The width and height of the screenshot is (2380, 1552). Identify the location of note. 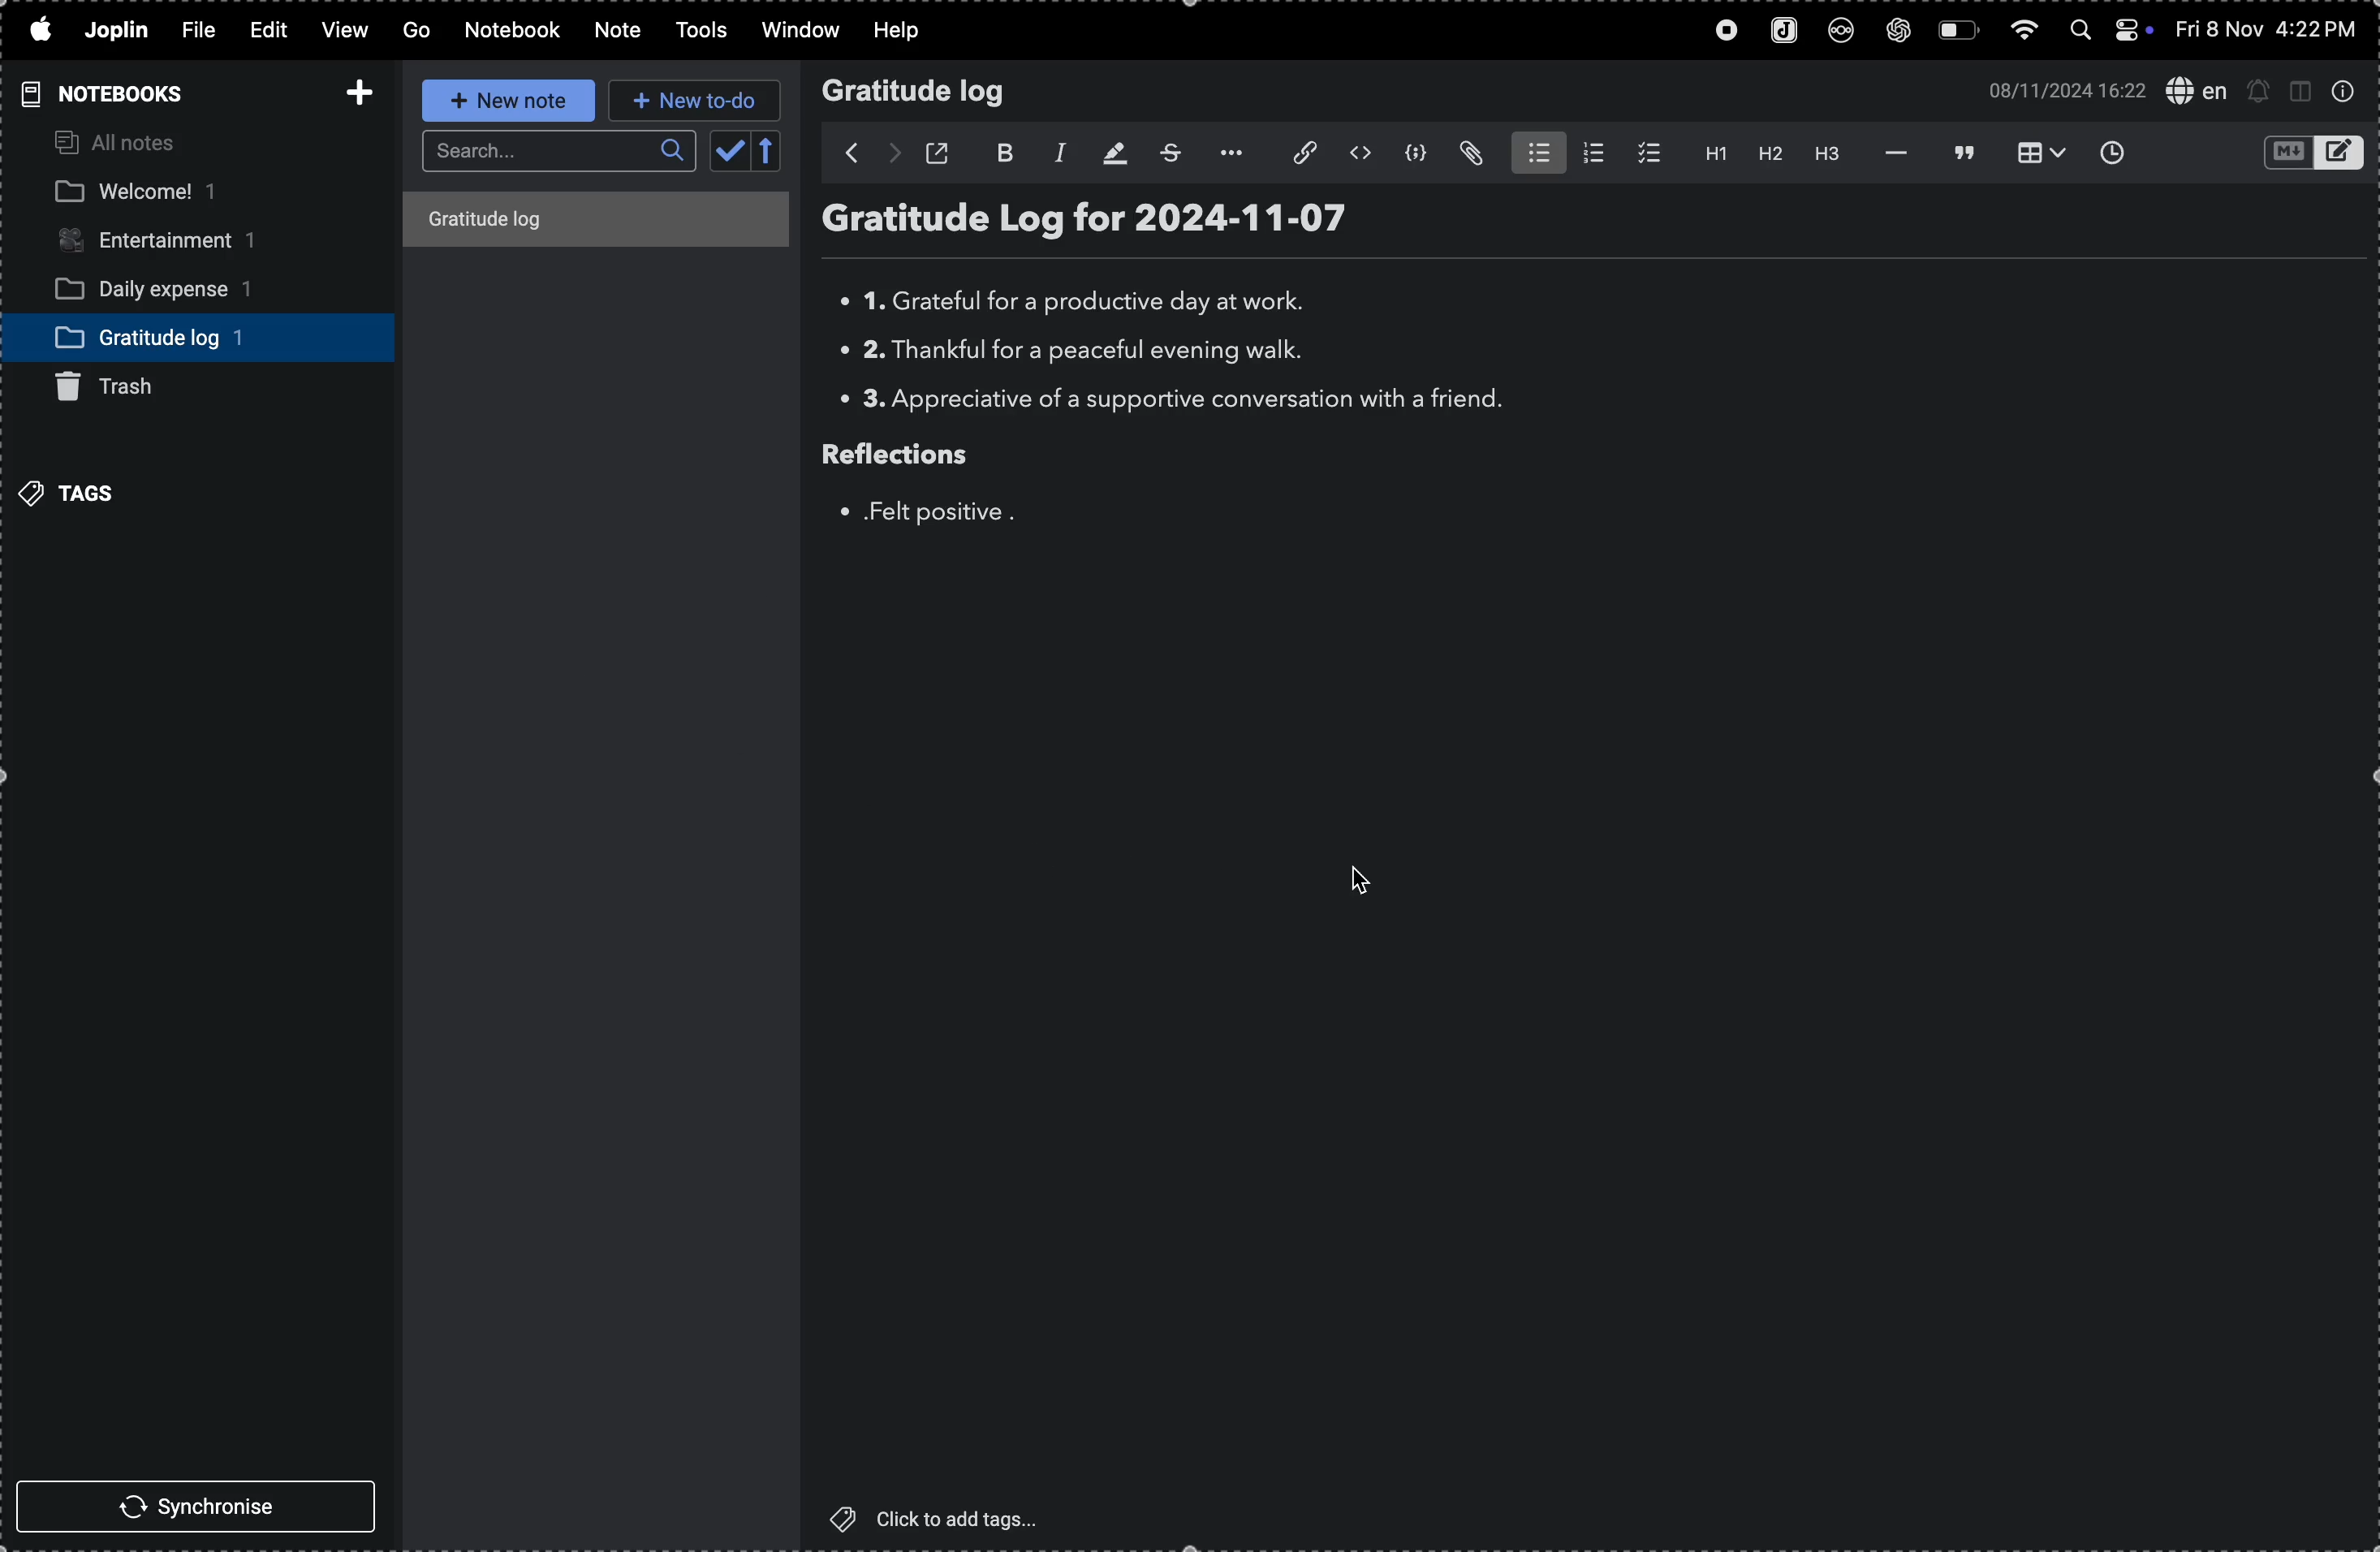
(619, 34).